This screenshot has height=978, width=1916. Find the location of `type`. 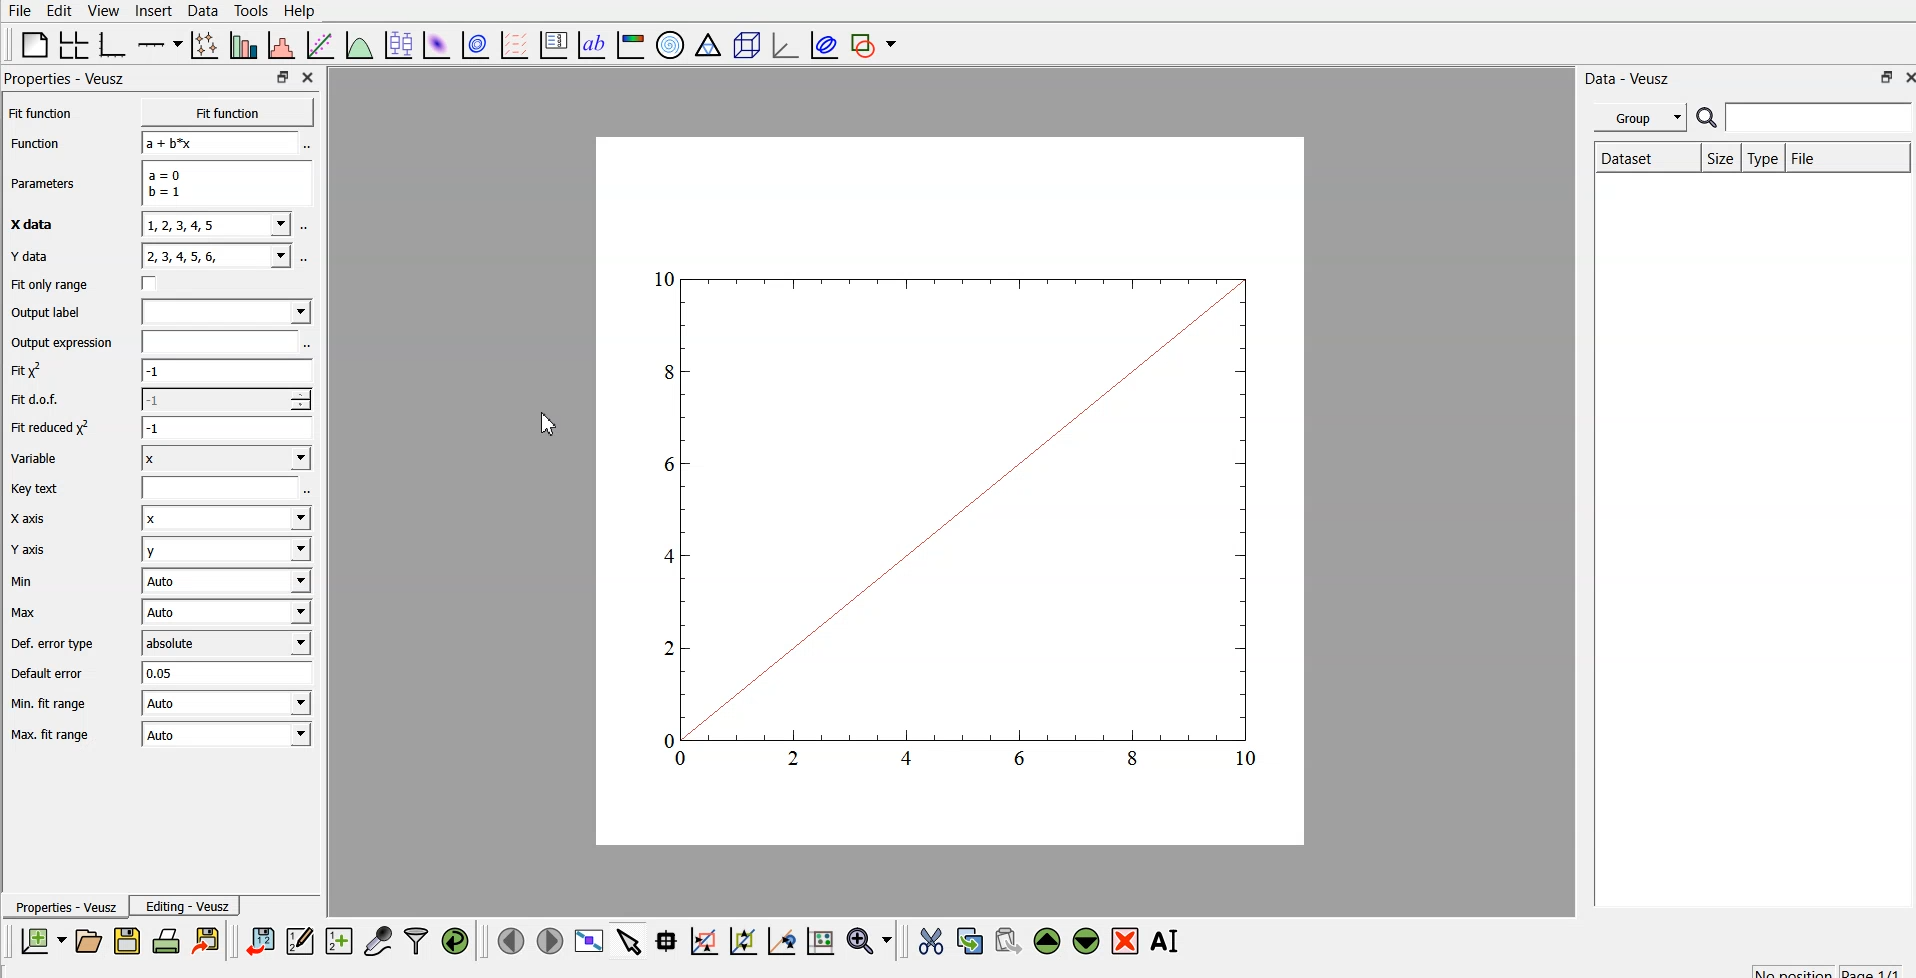

type is located at coordinates (1763, 158).